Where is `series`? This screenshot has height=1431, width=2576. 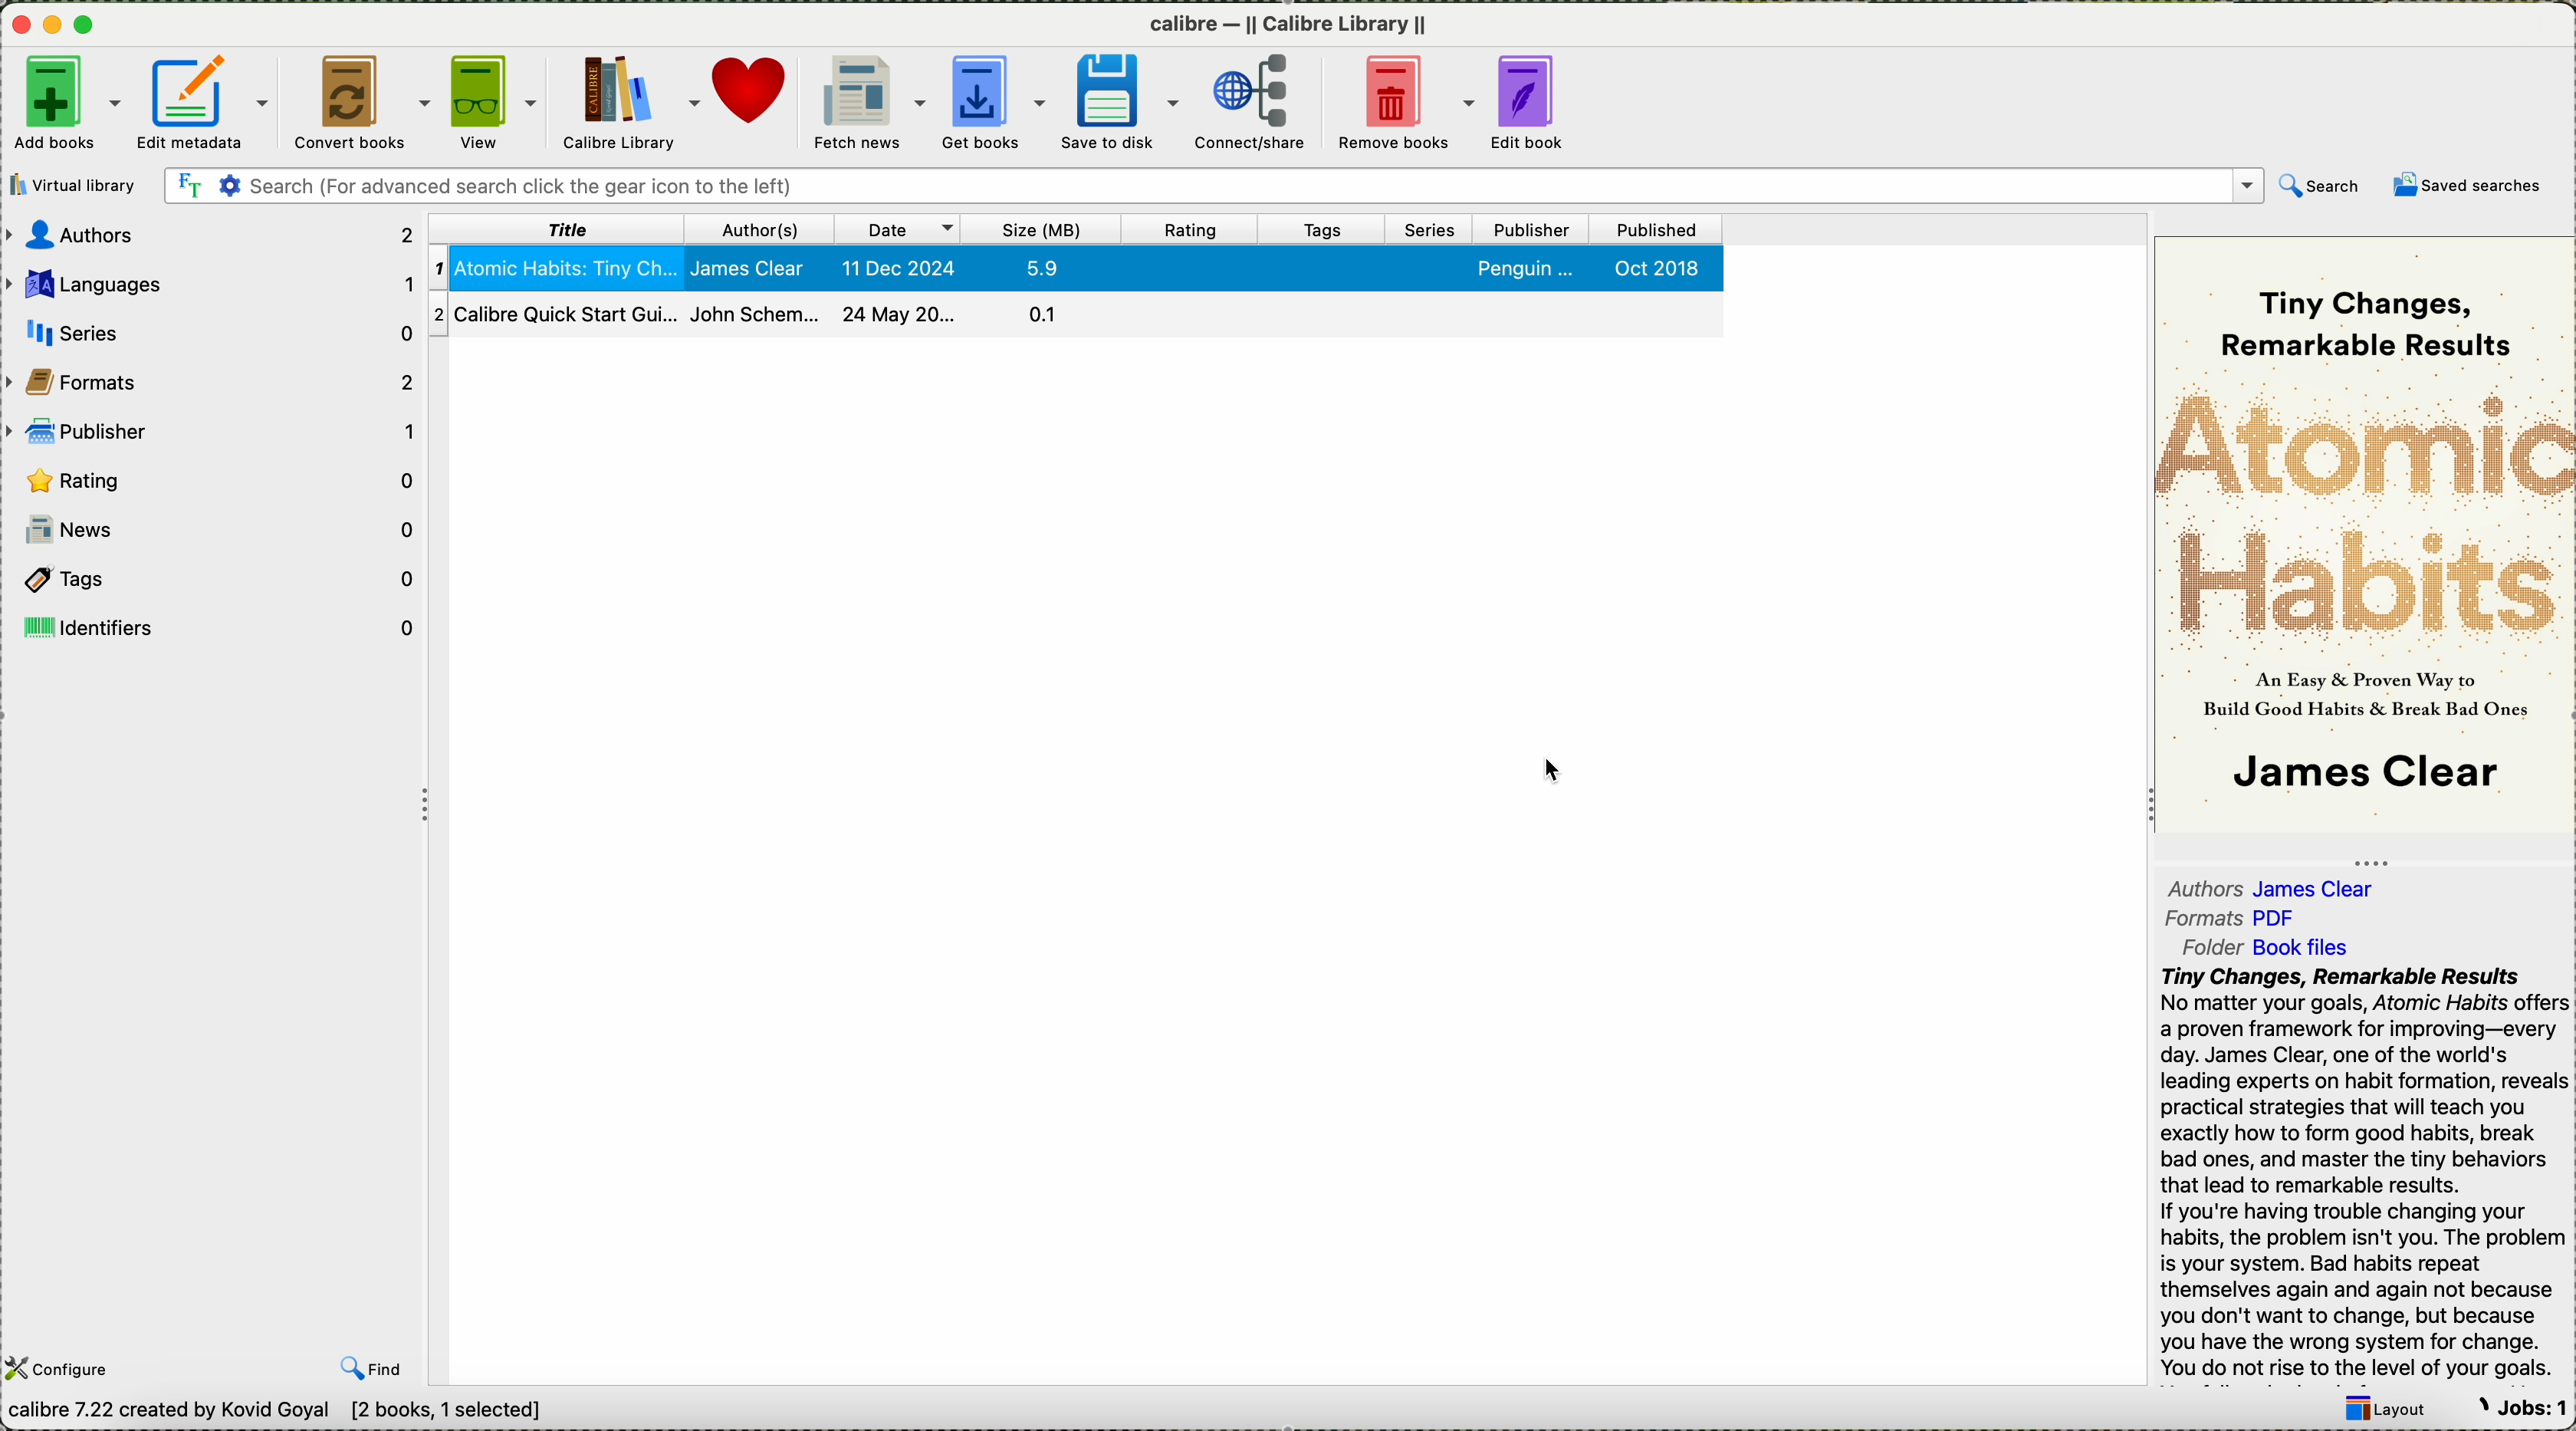 series is located at coordinates (1430, 228).